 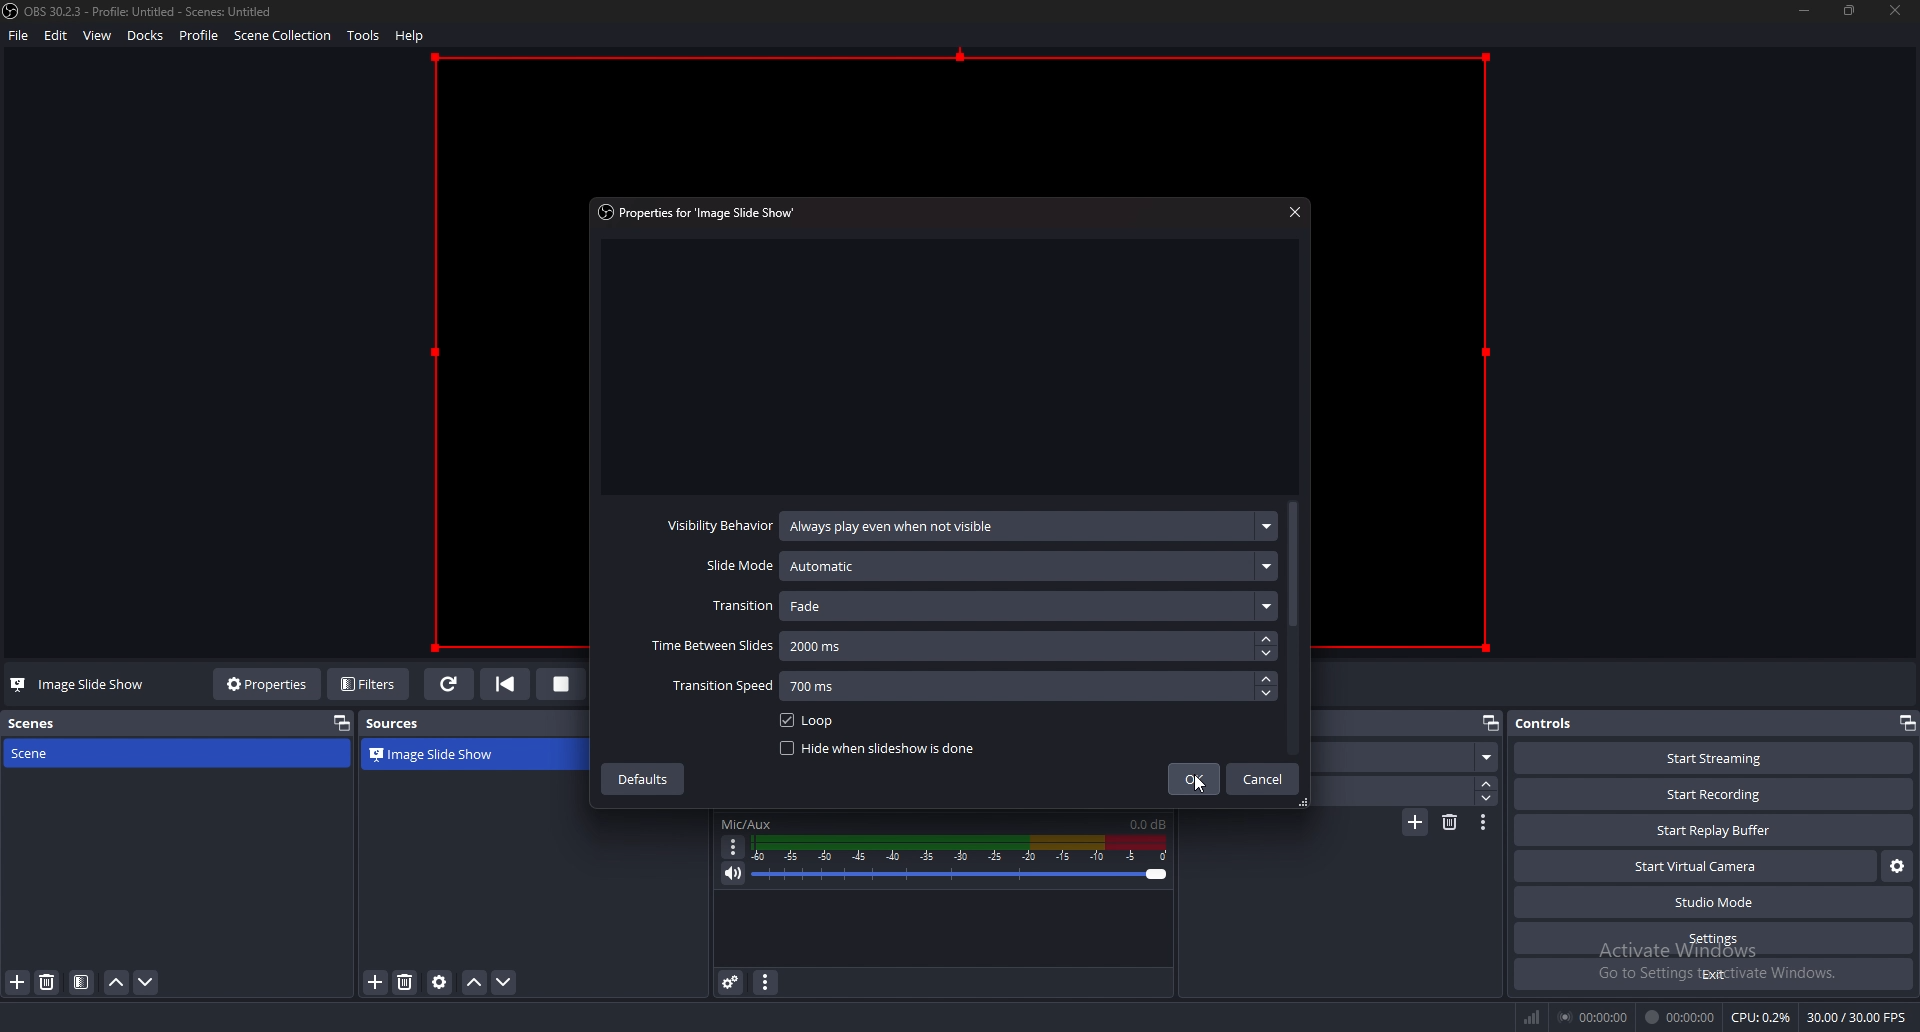 What do you see at coordinates (1597, 1016) in the screenshot?
I see `streaming time` at bounding box center [1597, 1016].